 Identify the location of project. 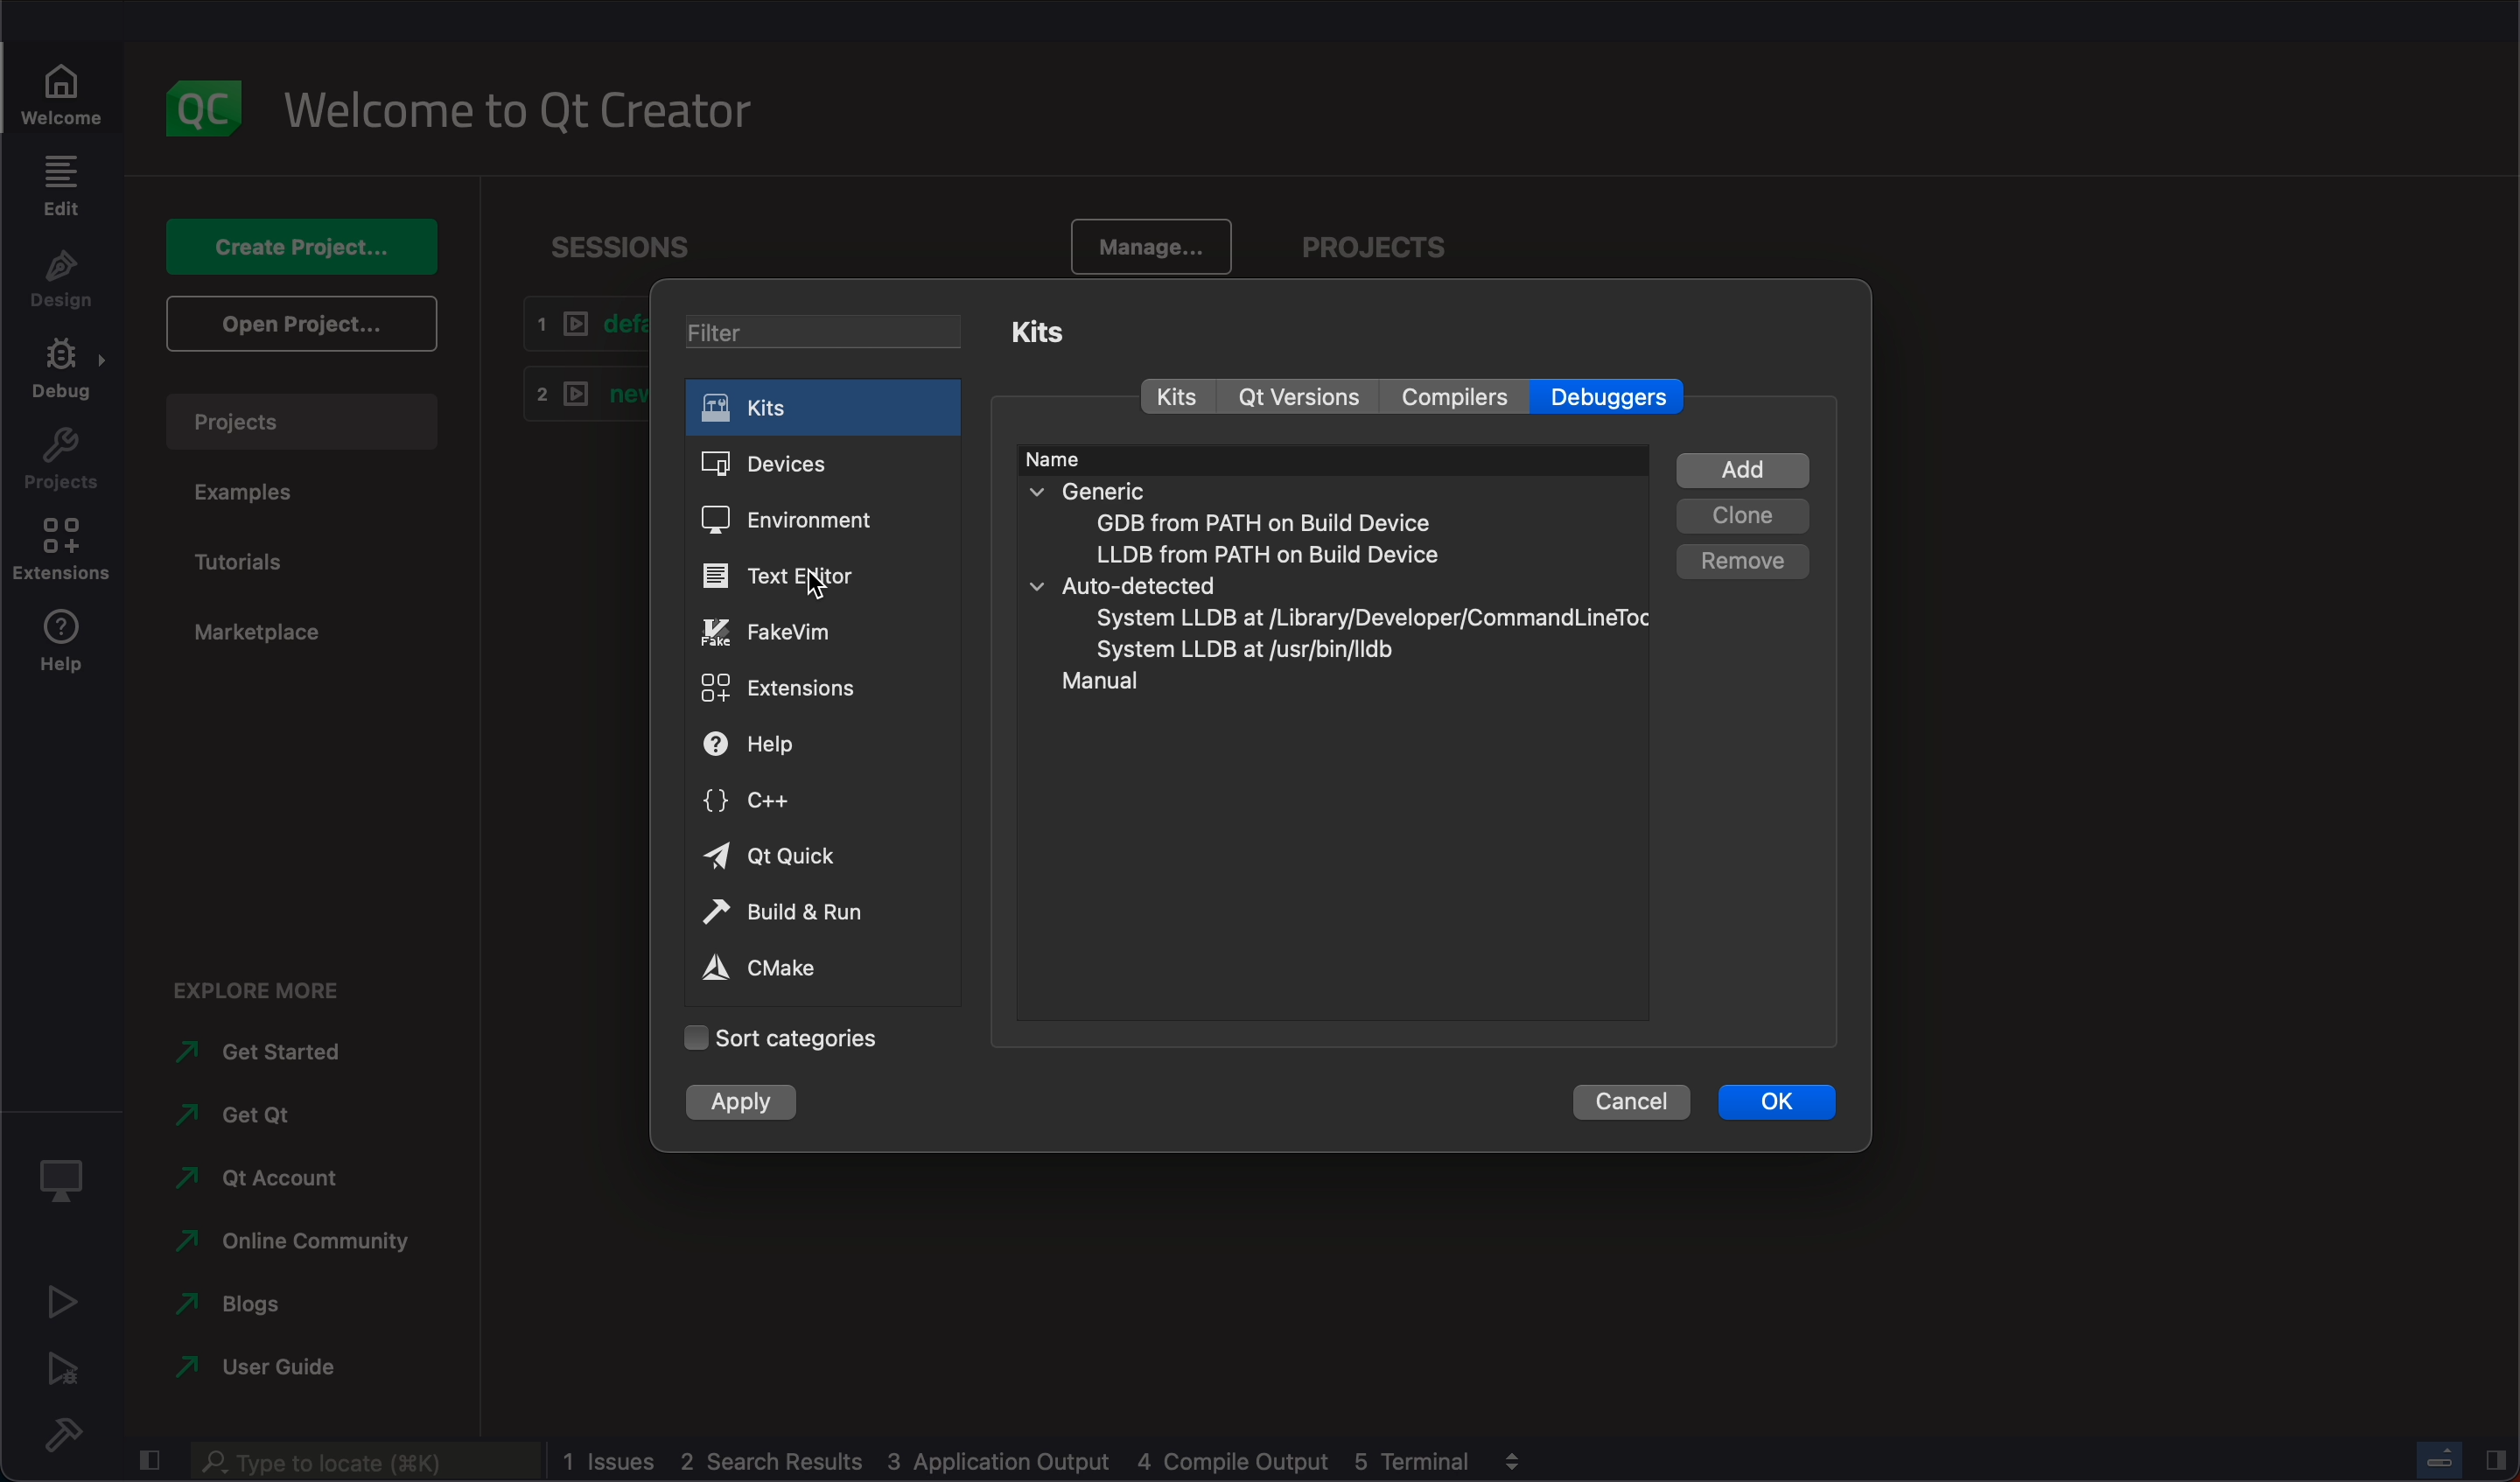
(1394, 242).